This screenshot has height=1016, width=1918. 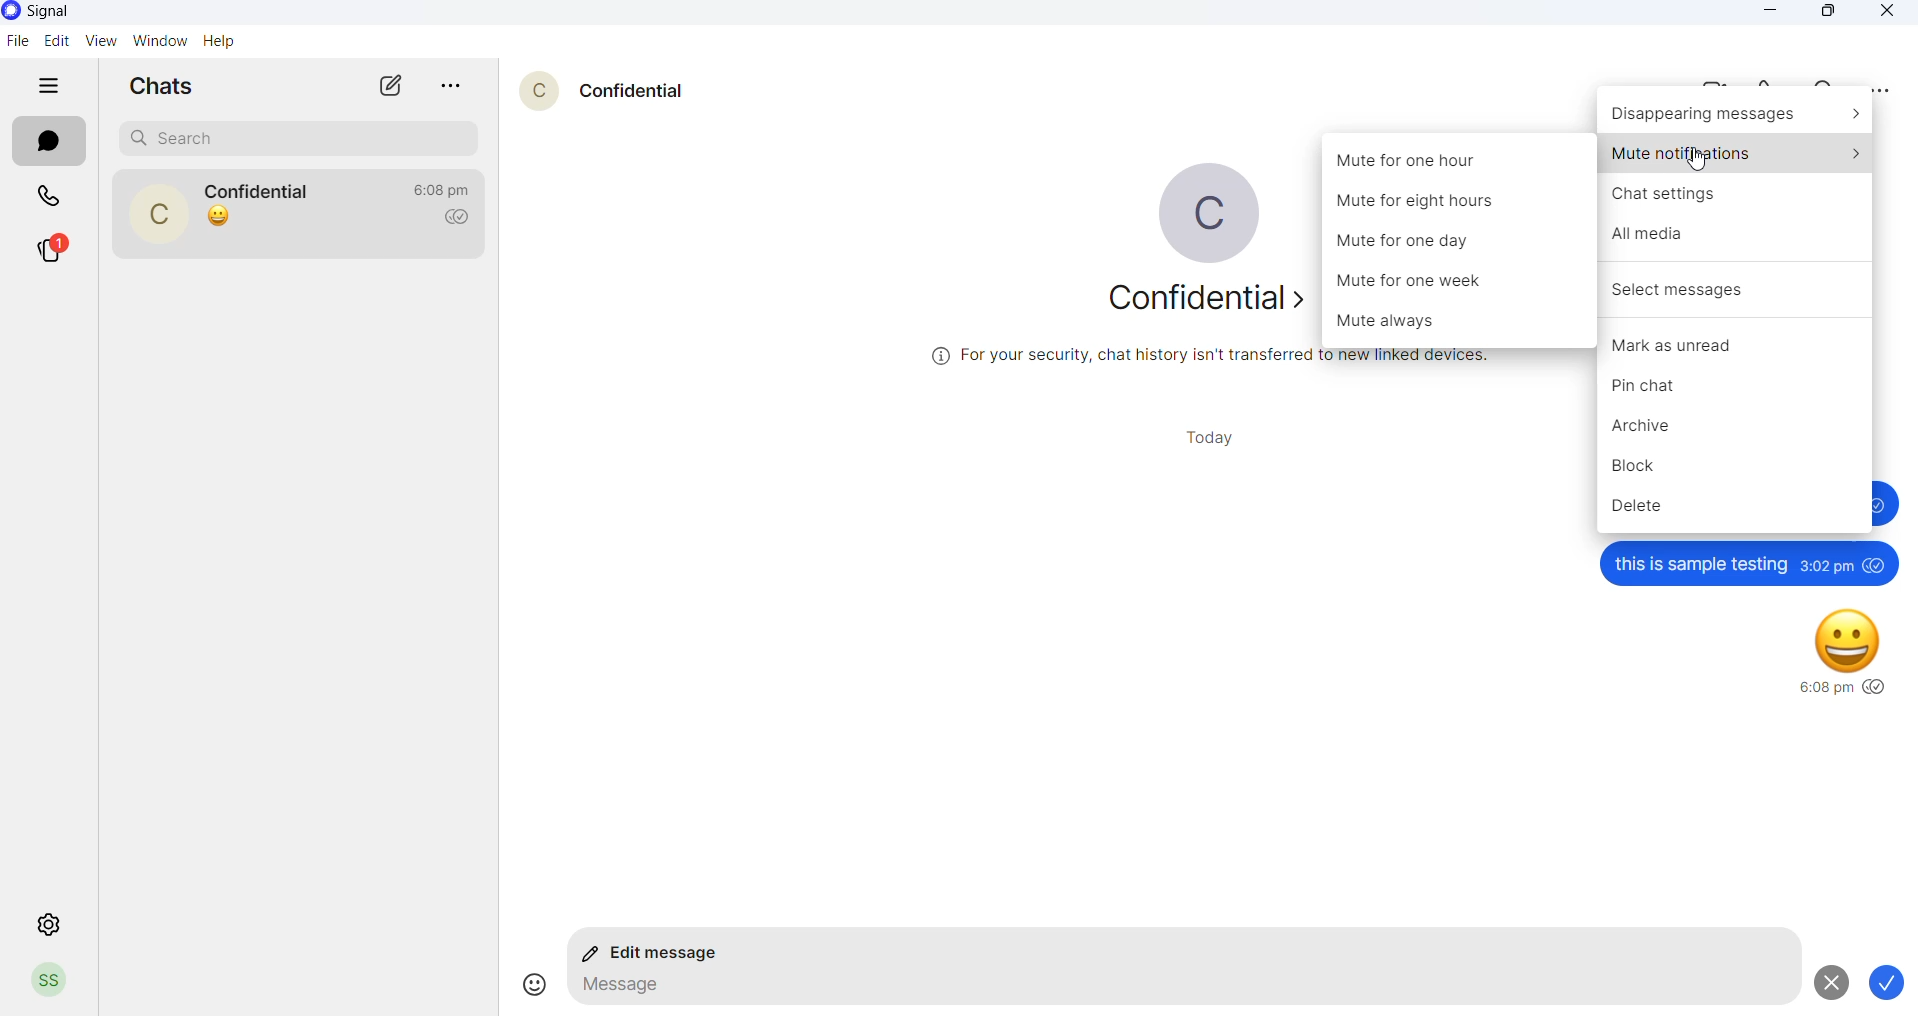 What do you see at coordinates (1738, 427) in the screenshot?
I see `archive` at bounding box center [1738, 427].